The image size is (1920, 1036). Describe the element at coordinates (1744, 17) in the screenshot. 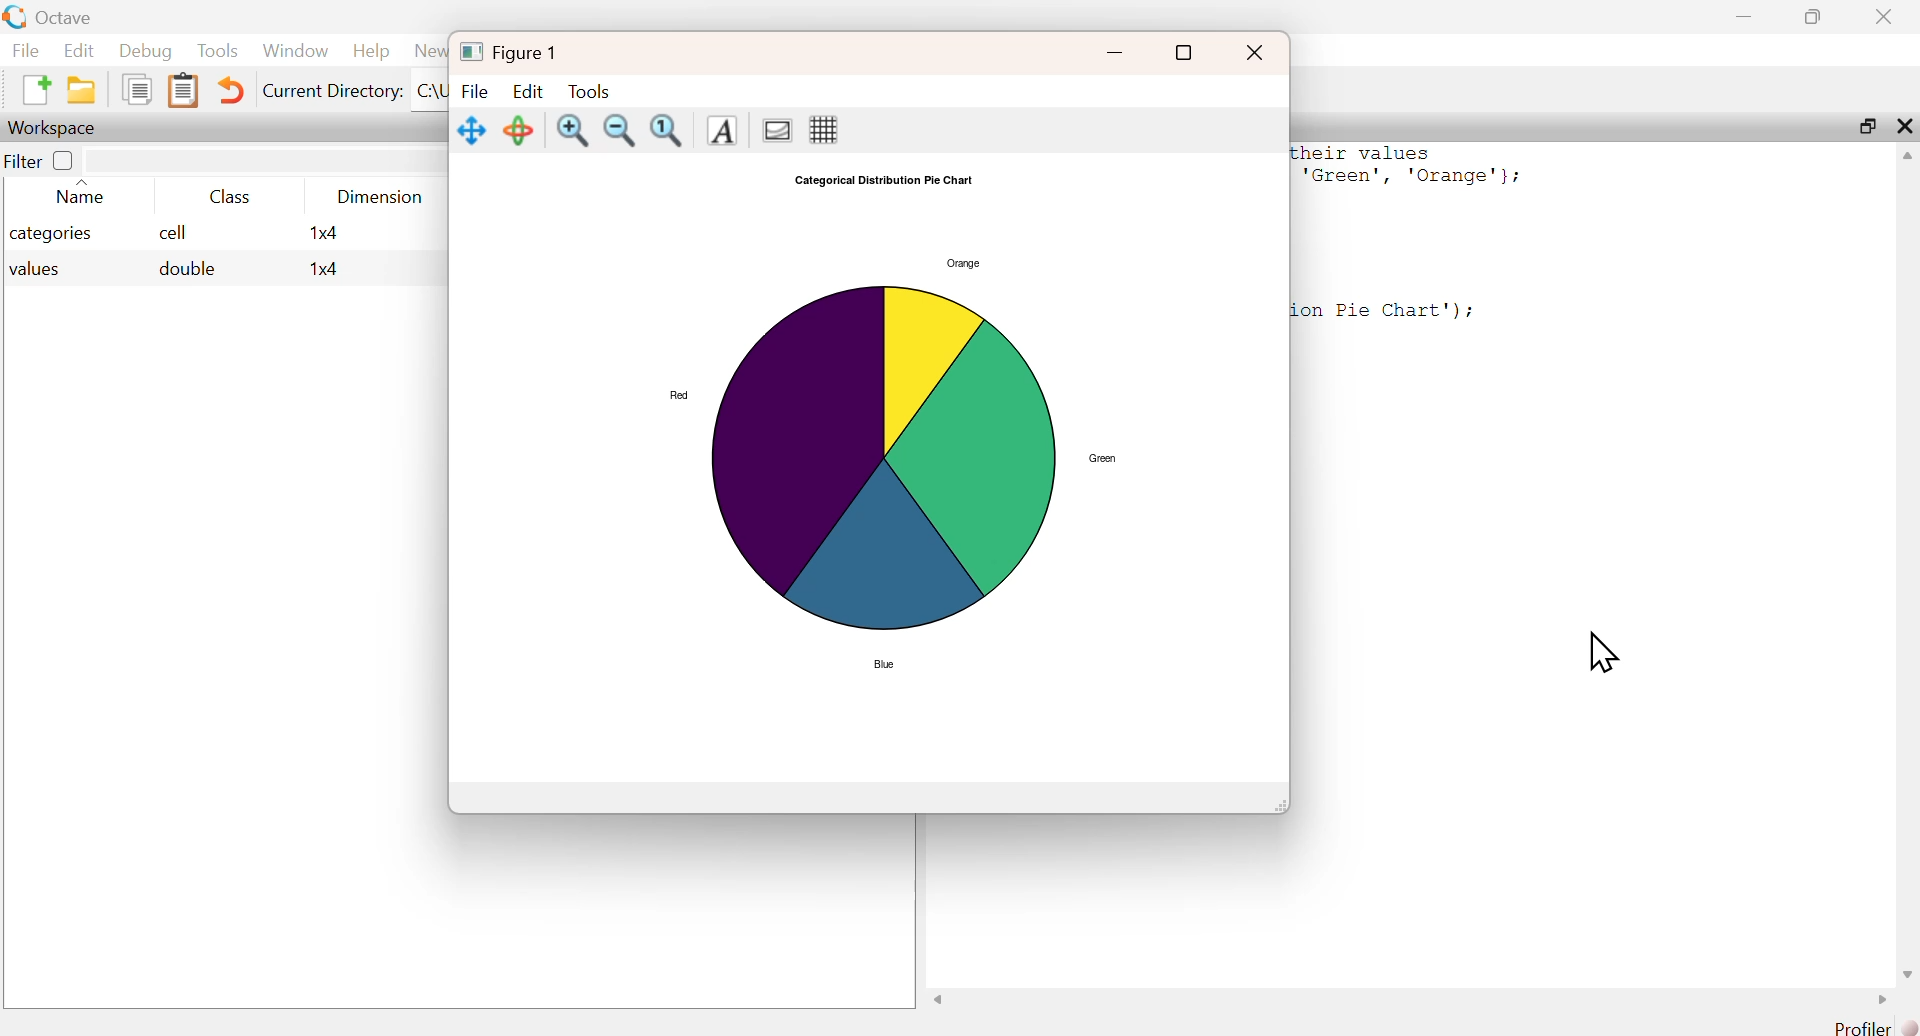

I see `minimize` at that location.